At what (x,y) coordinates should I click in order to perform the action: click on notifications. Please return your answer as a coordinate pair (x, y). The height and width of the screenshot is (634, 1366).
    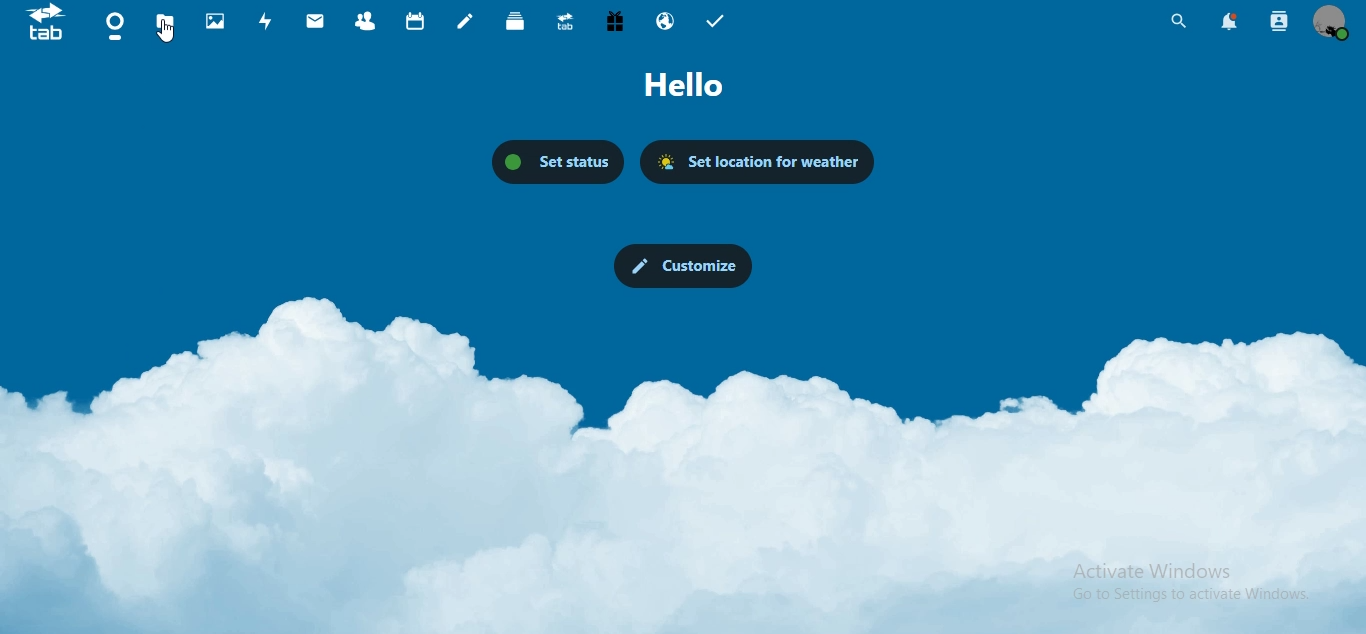
    Looking at the image, I should click on (1230, 21).